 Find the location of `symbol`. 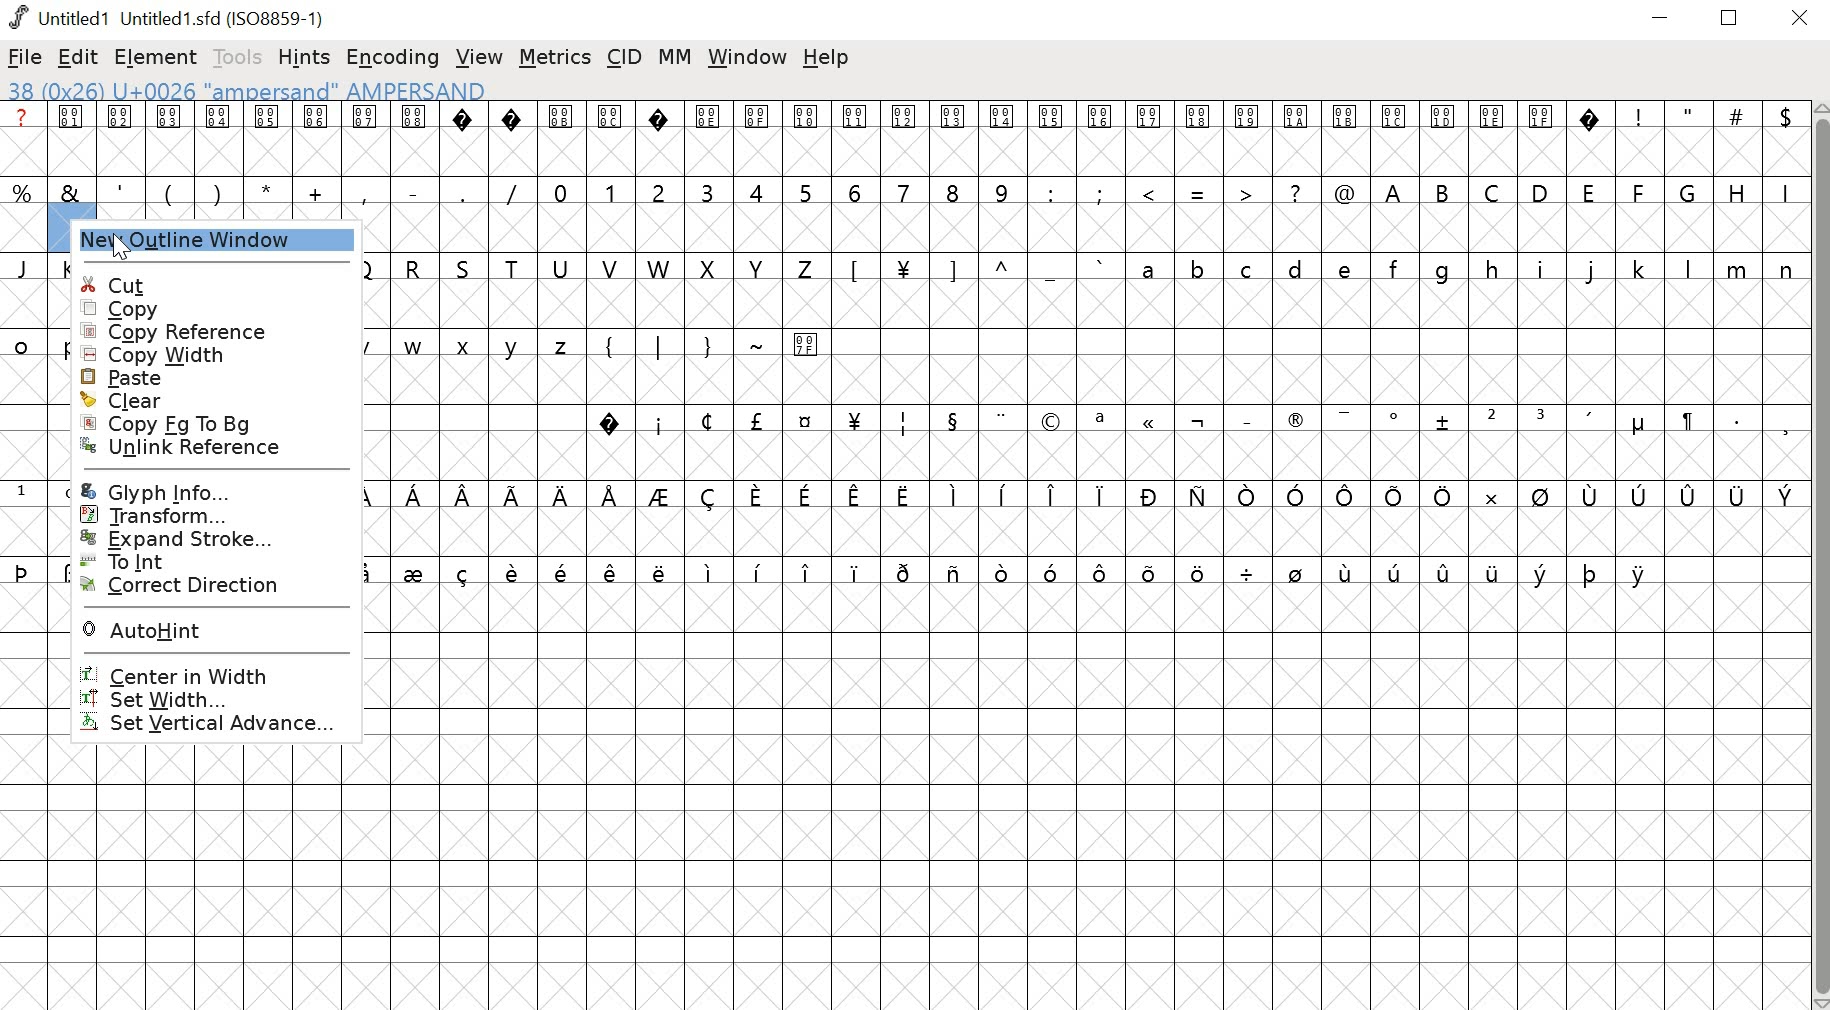

symbol is located at coordinates (561, 496).